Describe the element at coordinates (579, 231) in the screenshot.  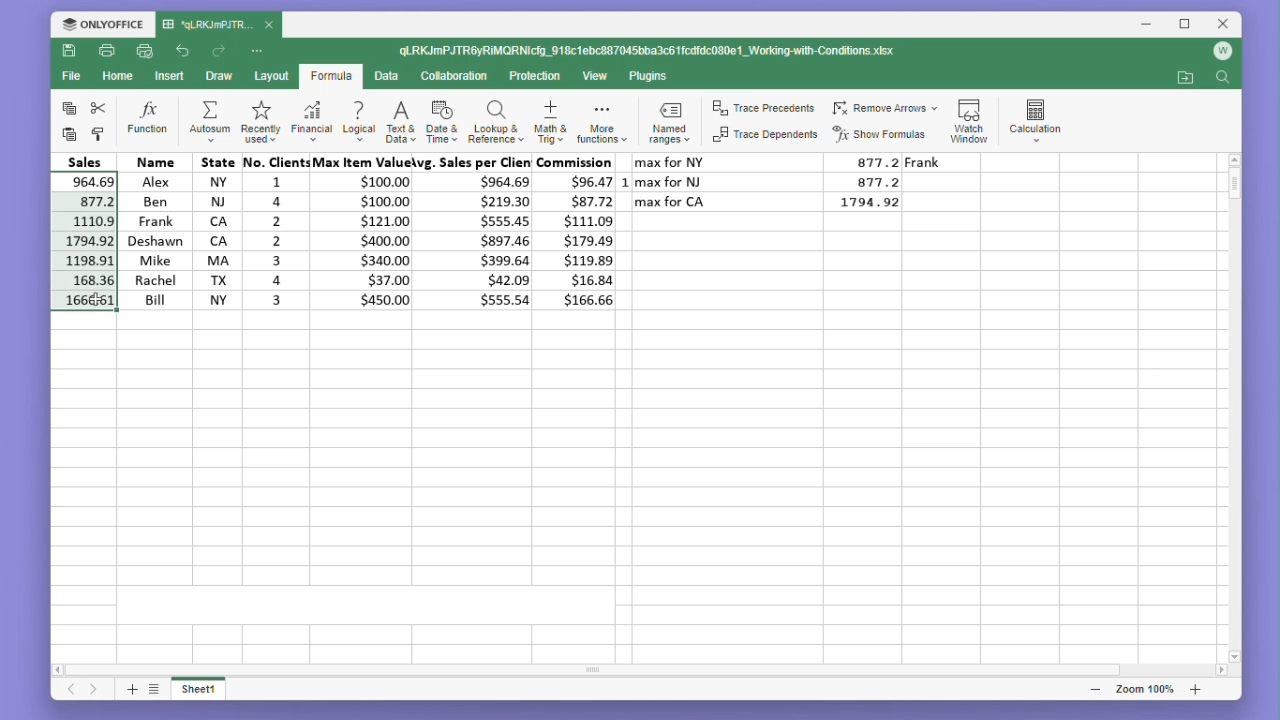
I see `commission` at that location.